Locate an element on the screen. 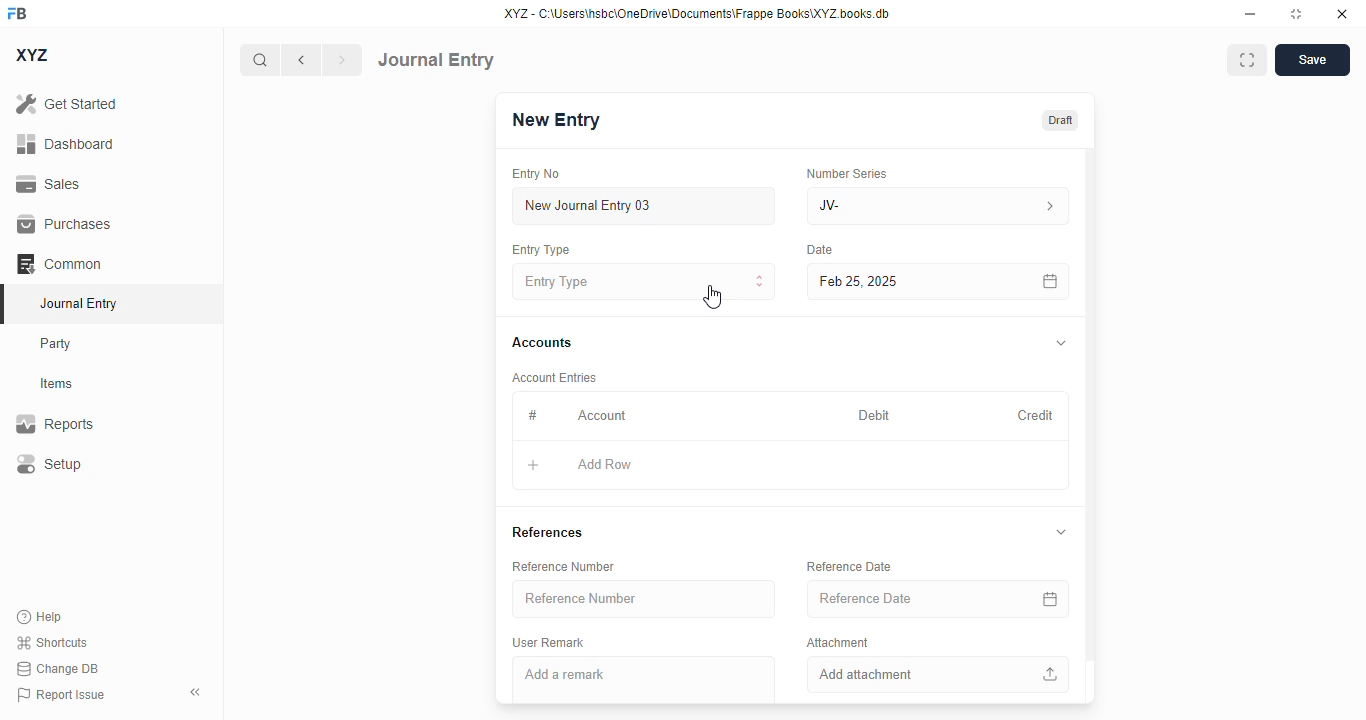 Image resolution: width=1366 pixels, height=720 pixels. XYZ - C:\Users\hsbc\OneDrive\Documents\Frappe Books\XYZ books.db is located at coordinates (697, 13).